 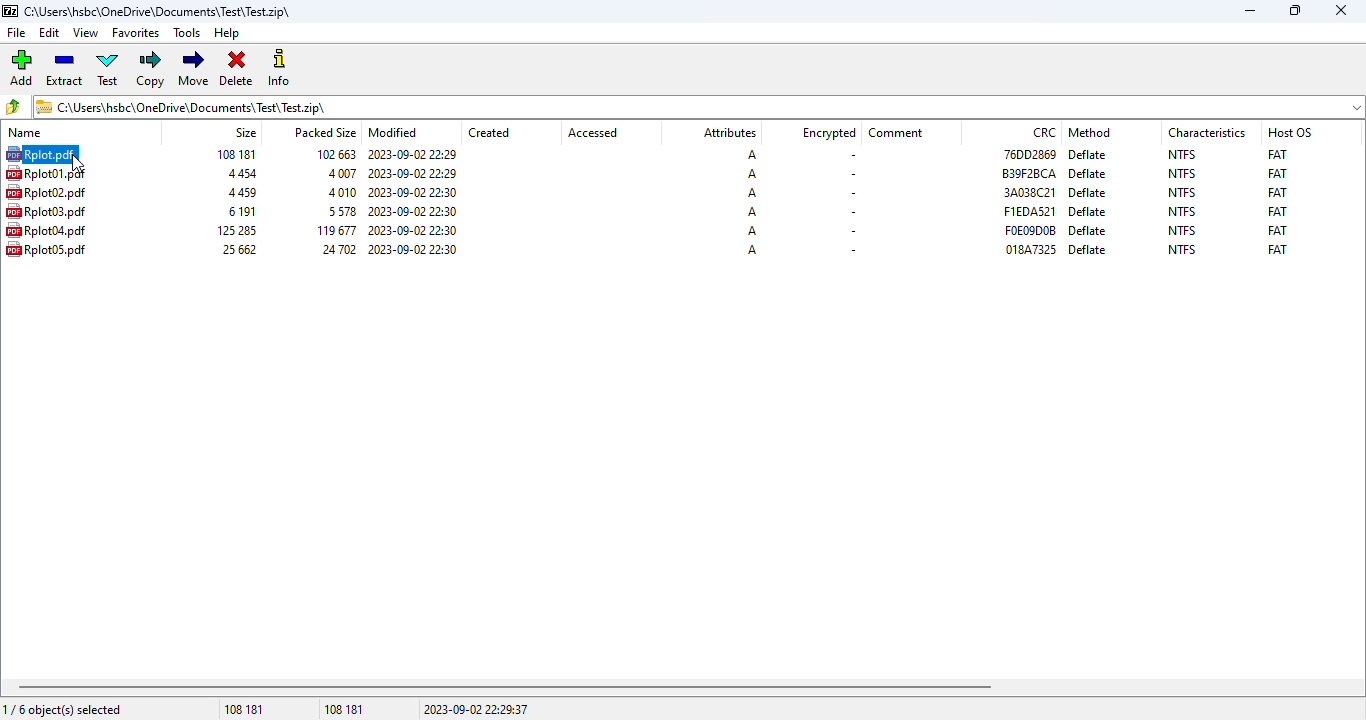 What do you see at coordinates (245, 132) in the screenshot?
I see `size` at bounding box center [245, 132].